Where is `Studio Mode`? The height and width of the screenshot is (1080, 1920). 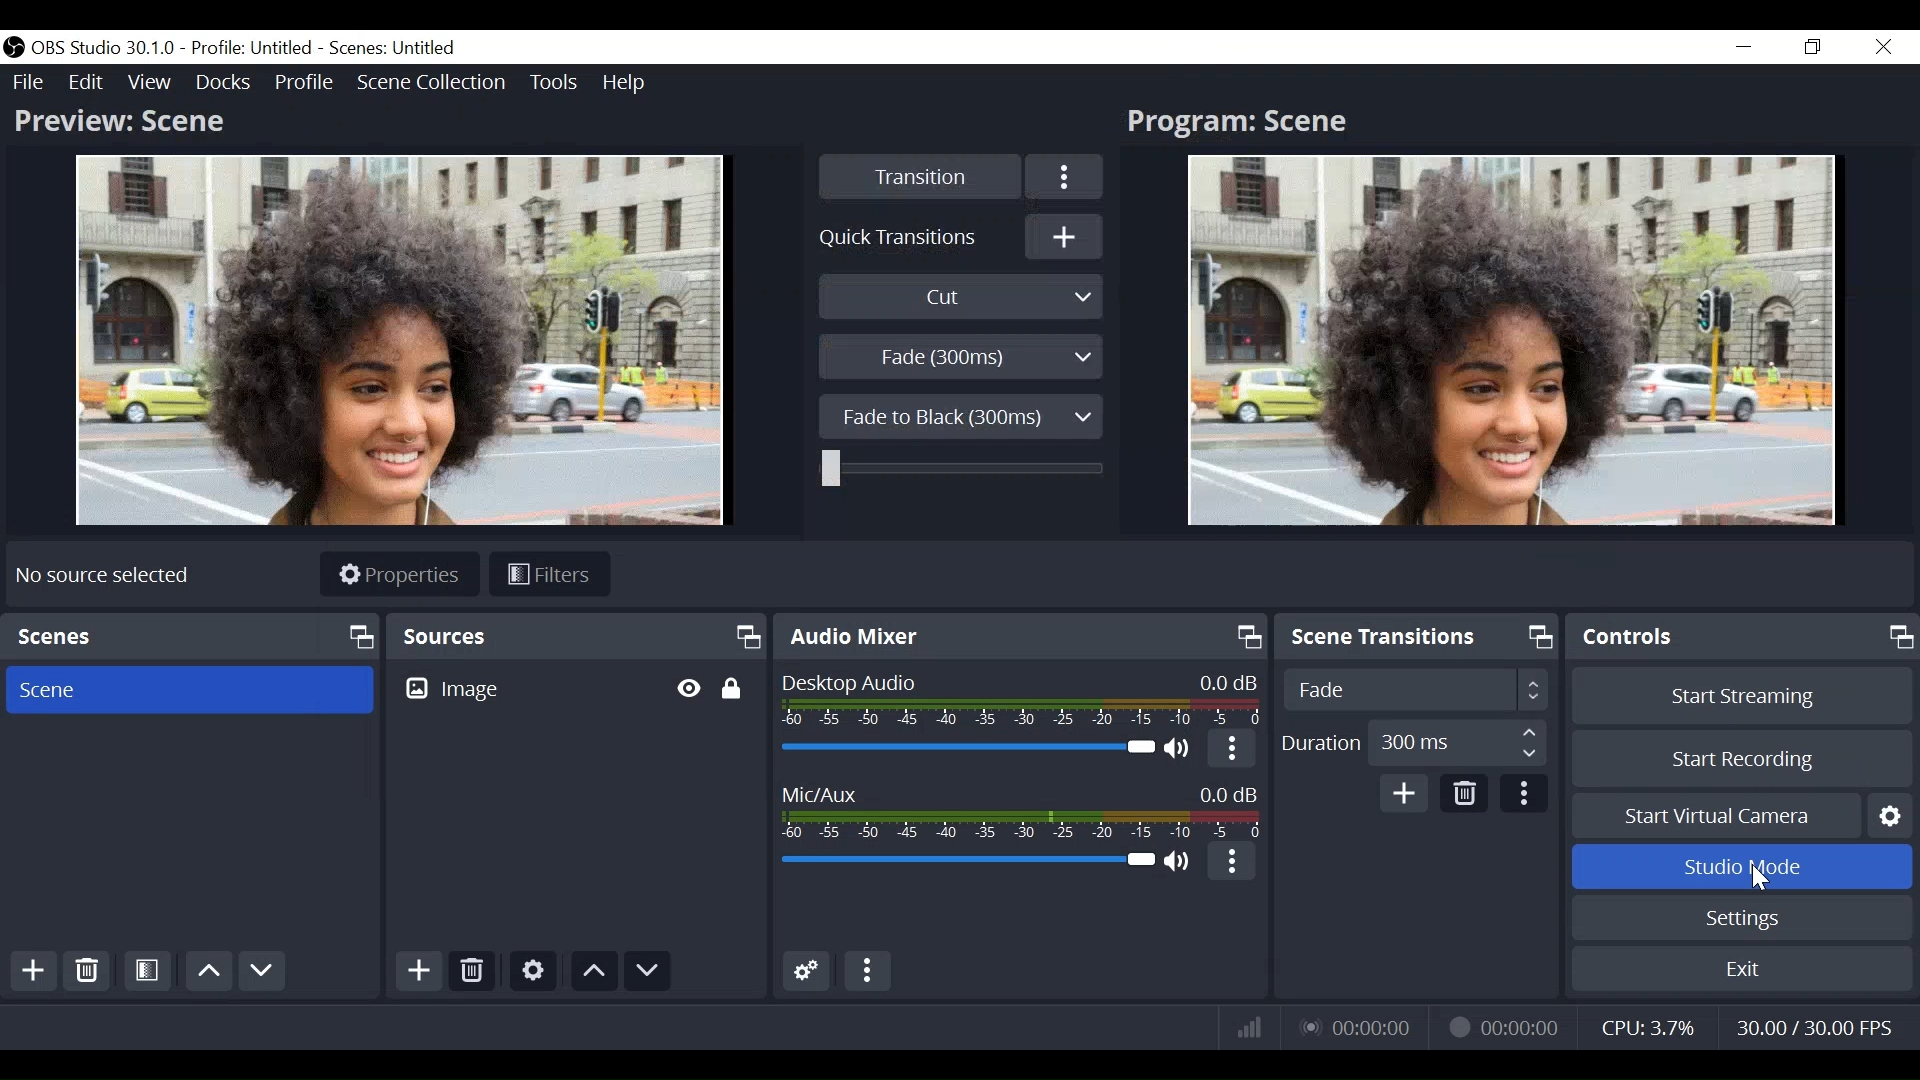 Studio Mode is located at coordinates (1739, 866).